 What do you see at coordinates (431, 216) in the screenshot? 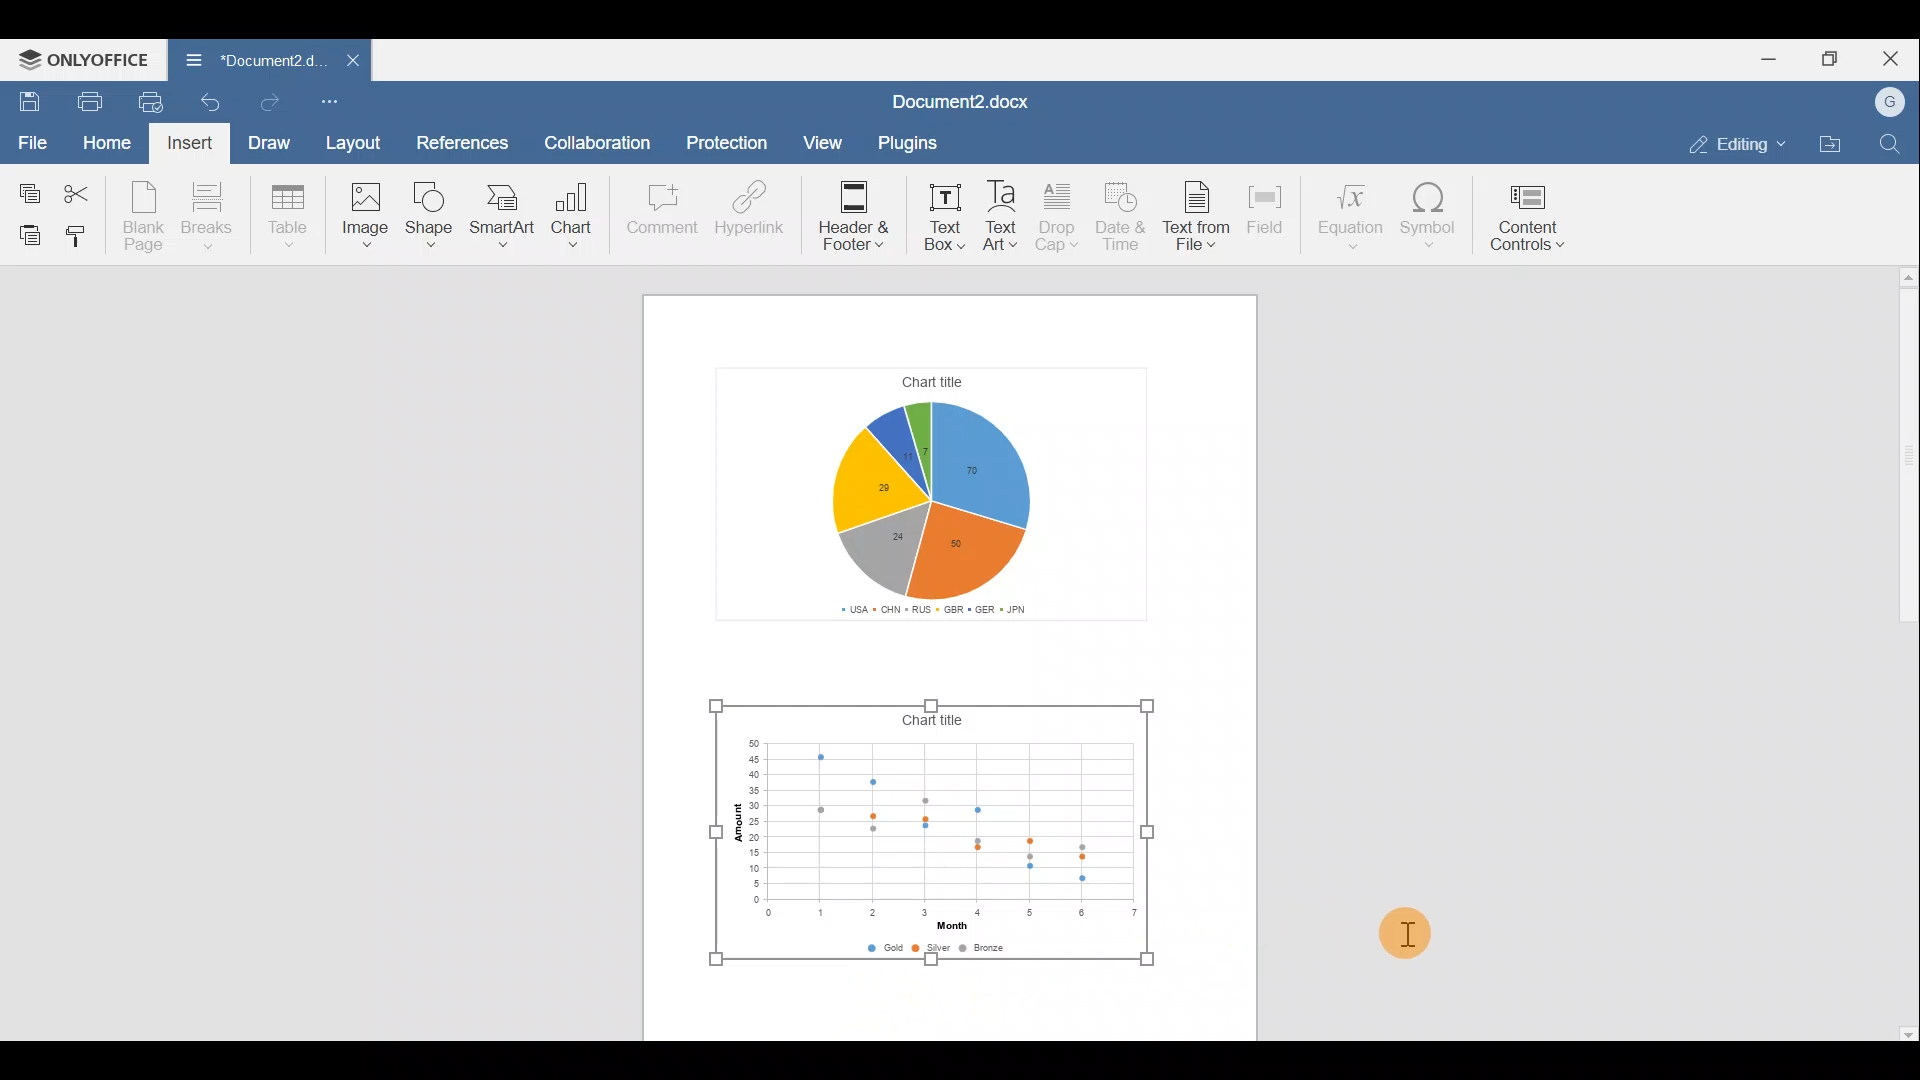
I see `Shape` at bounding box center [431, 216].